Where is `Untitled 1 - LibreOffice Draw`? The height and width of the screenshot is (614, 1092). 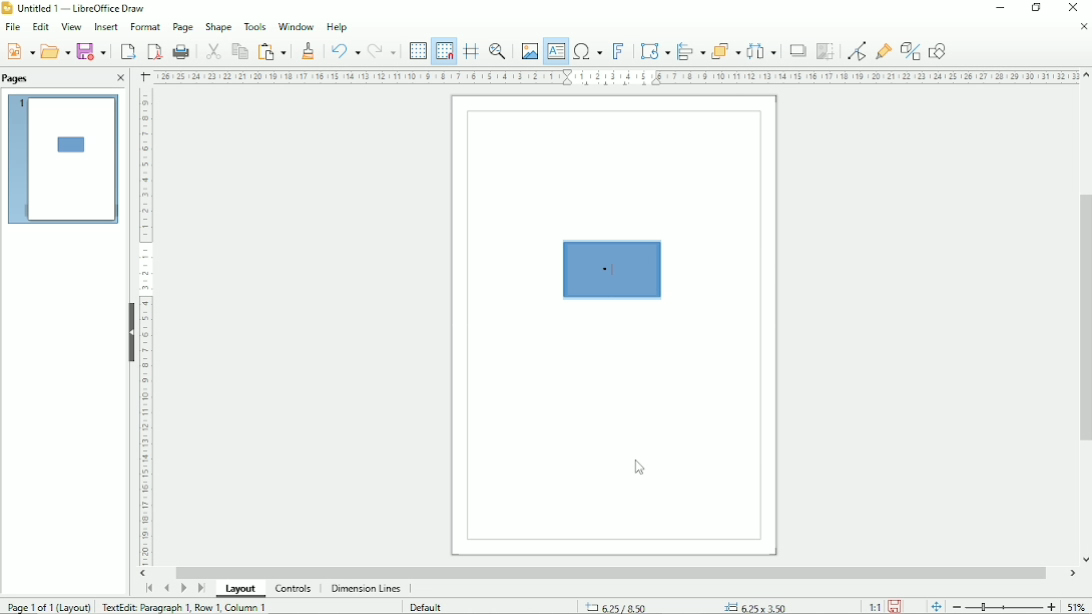 Untitled 1 - LibreOffice Draw is located at coordinates (77, 7).